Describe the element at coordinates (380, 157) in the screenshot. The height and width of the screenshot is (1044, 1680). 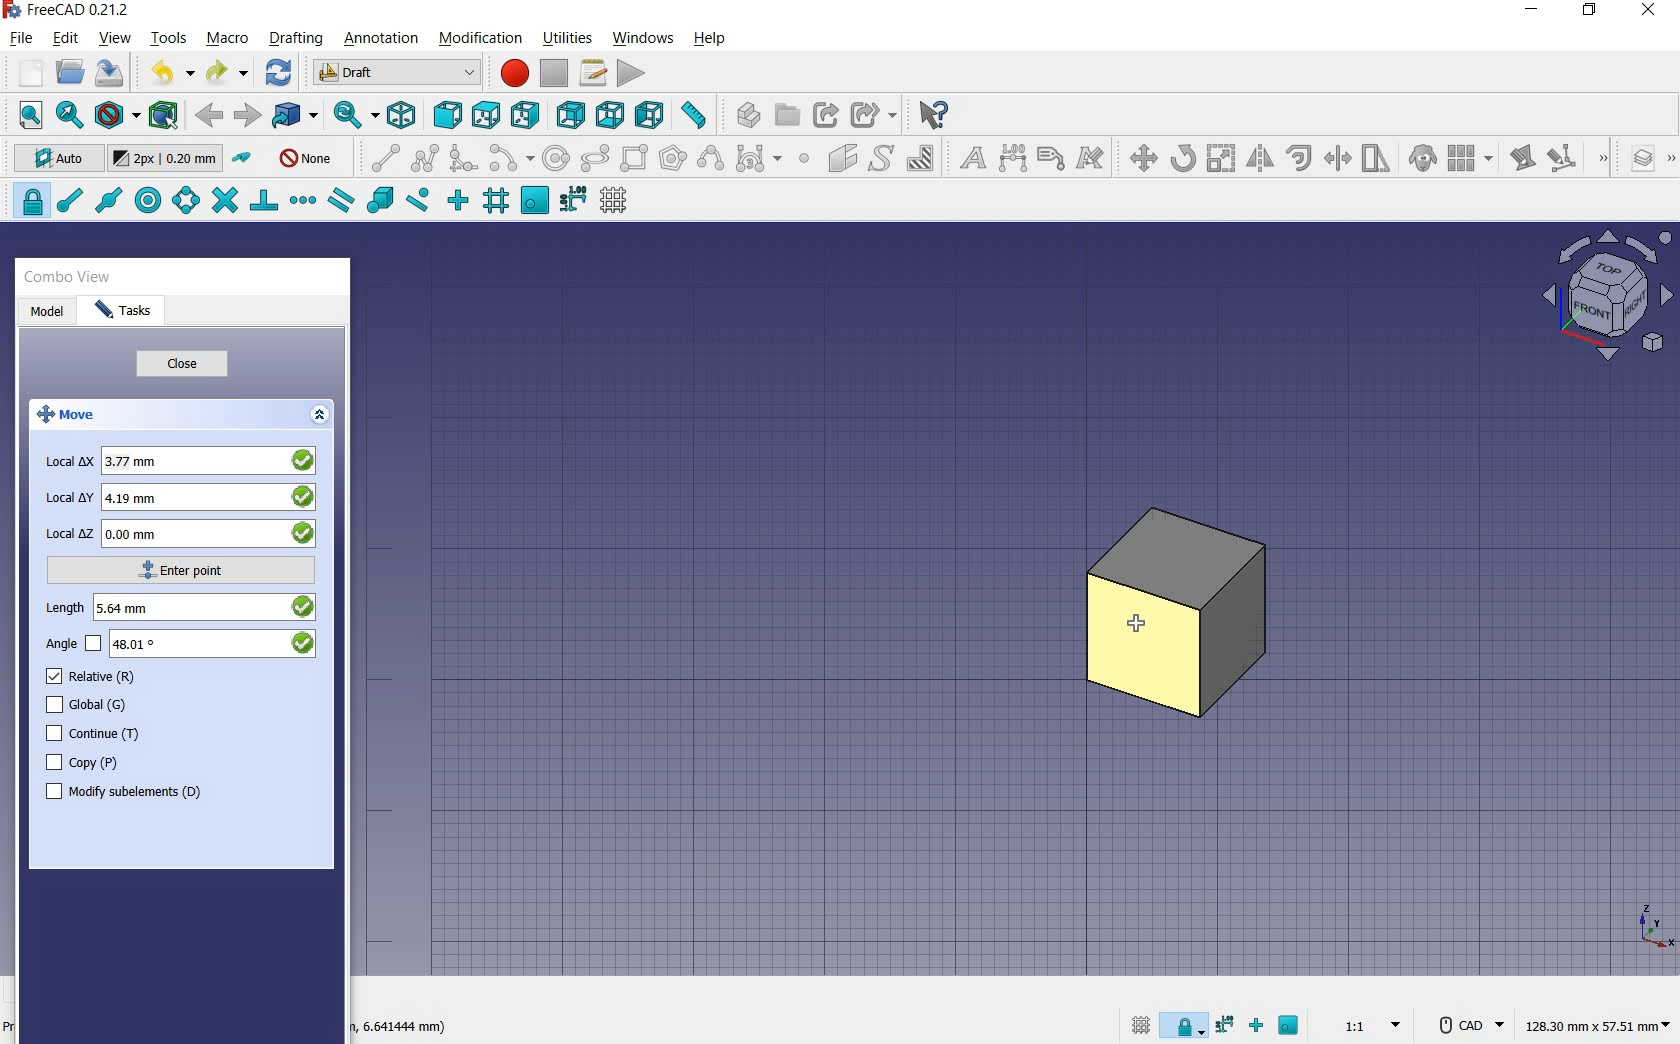
I see `line` at that location.